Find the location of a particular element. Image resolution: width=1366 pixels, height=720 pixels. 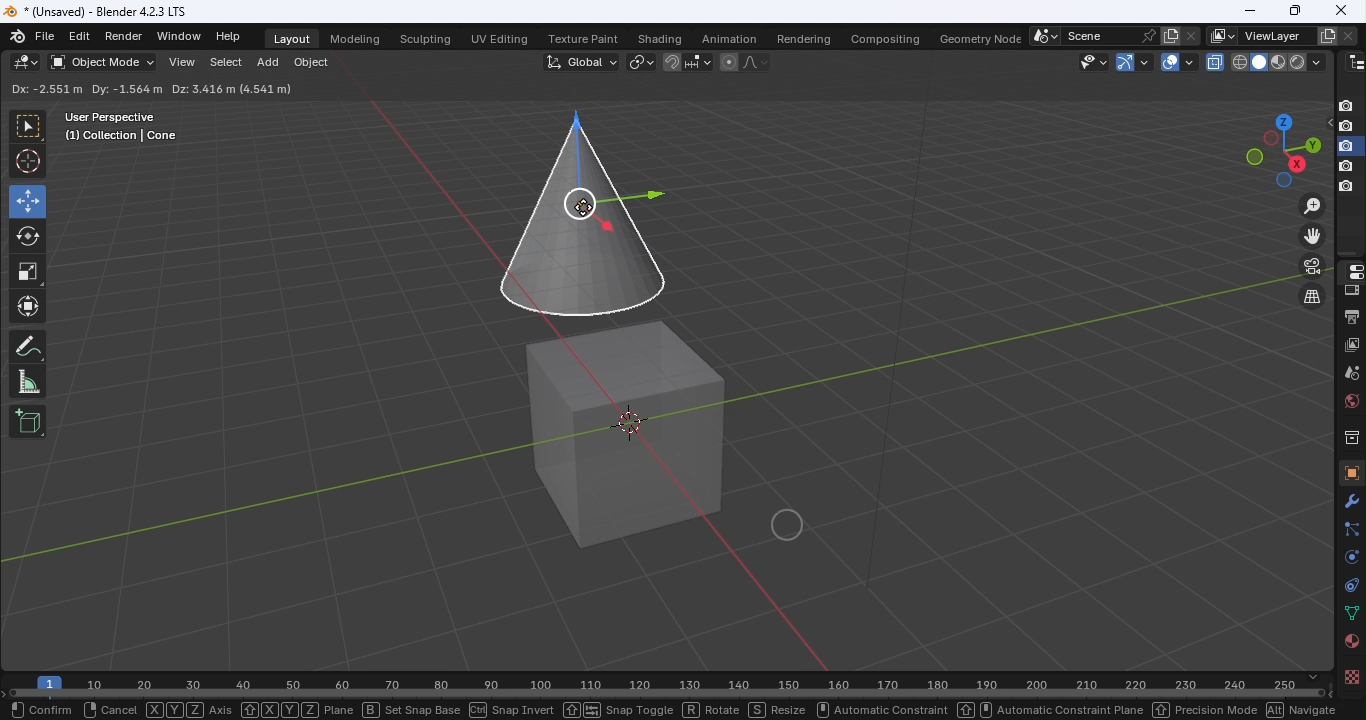

Texture paint is located at coordinates (585, 40).